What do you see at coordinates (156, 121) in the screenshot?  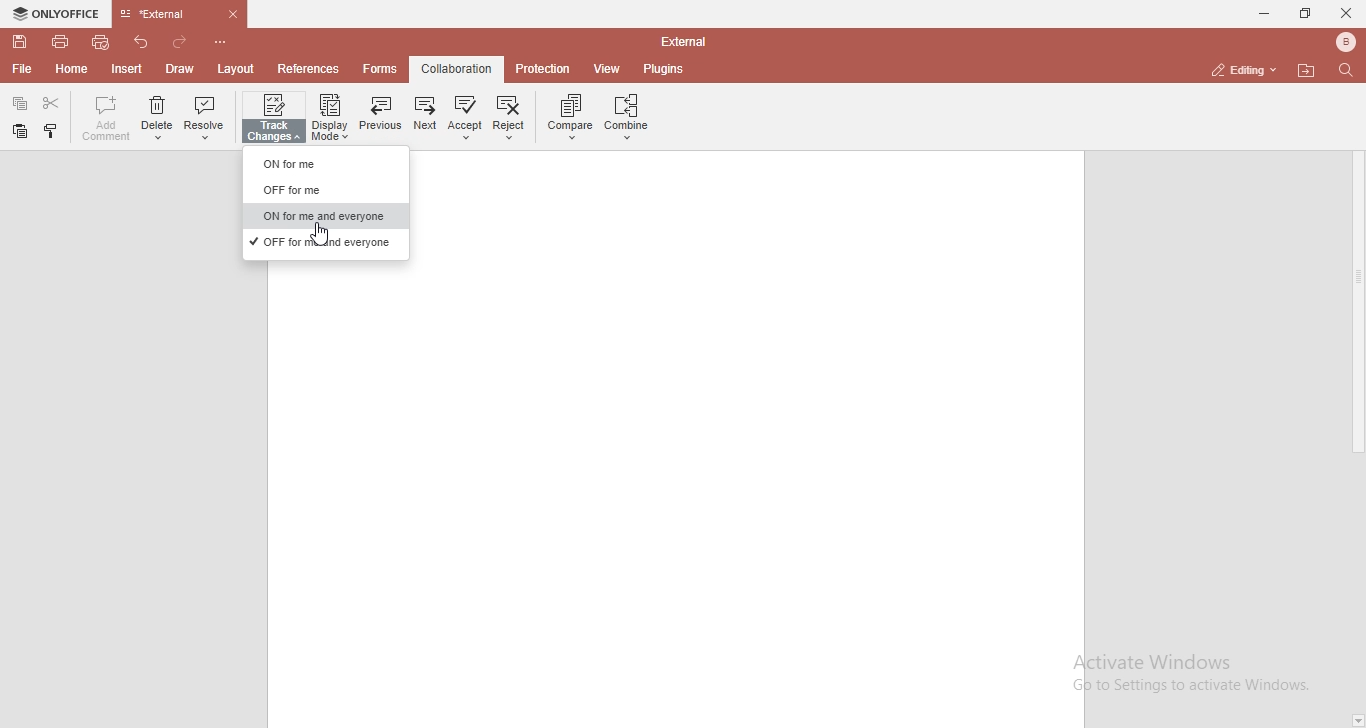 I see `delete` at bounding box center [156, 121].